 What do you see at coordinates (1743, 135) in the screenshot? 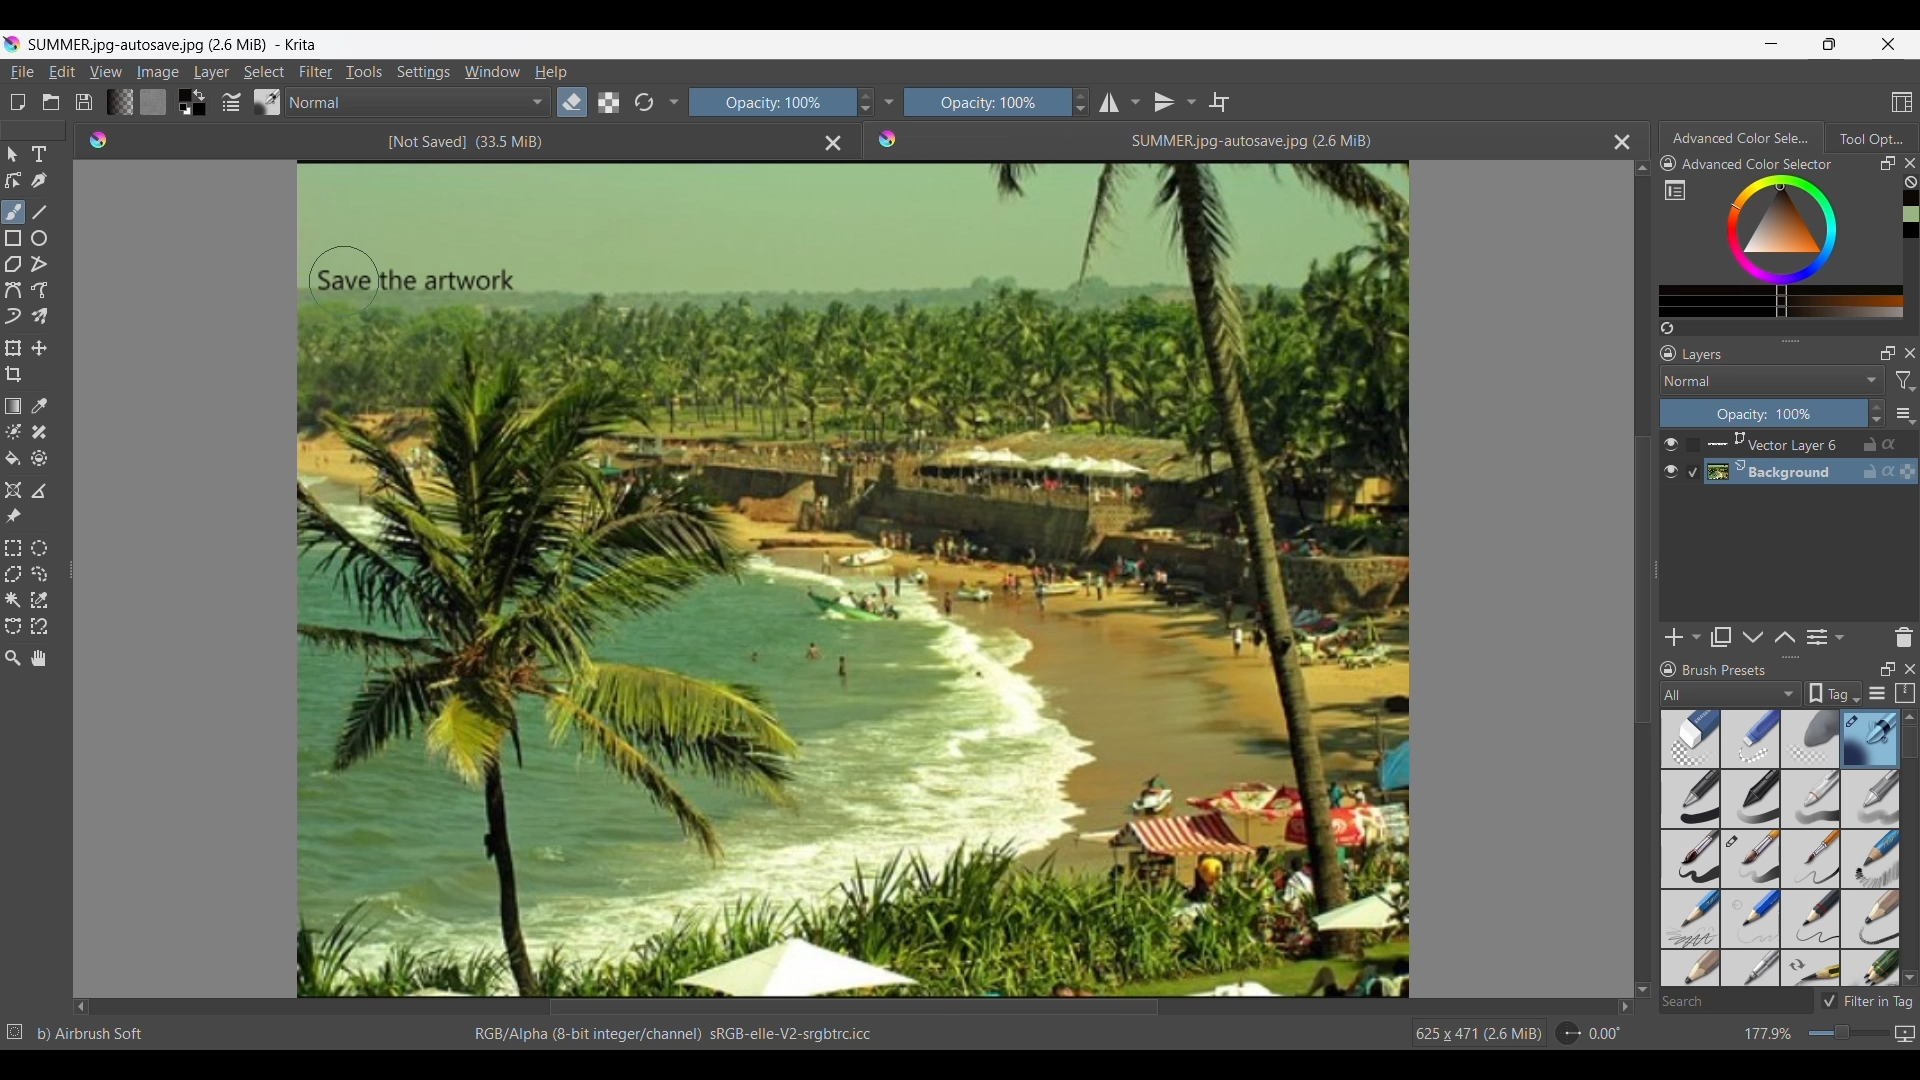
I see `Advanced color Selector` at bounding box center [1743, 135].